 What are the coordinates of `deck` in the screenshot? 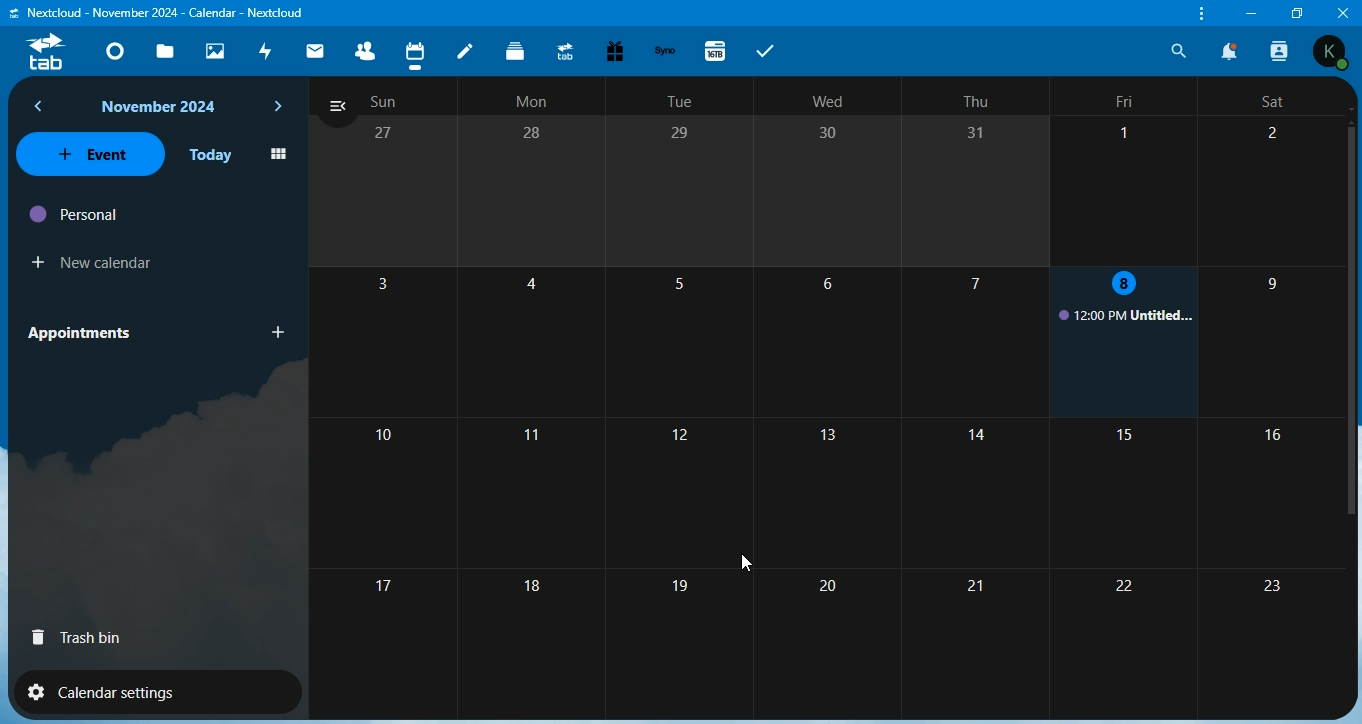 It's located at (517, 51).